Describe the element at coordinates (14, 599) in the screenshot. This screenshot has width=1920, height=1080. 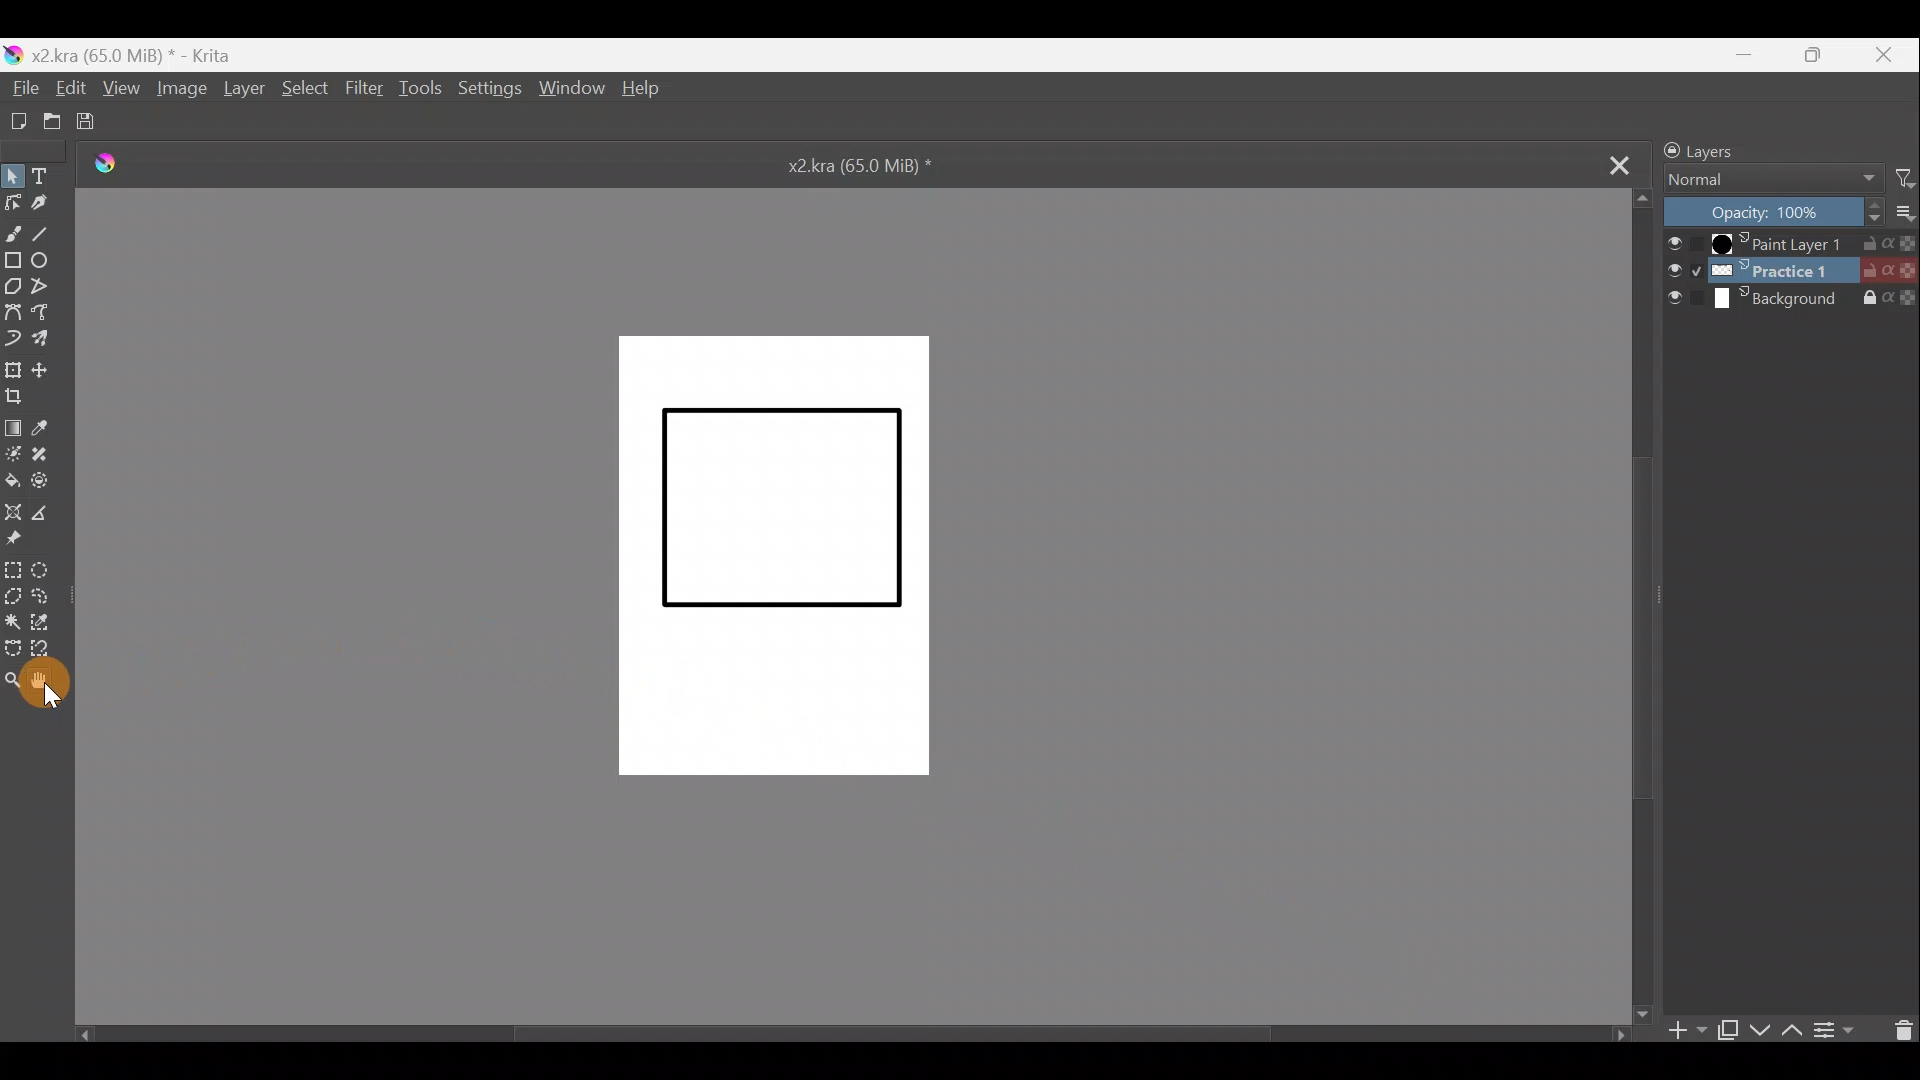
I see `Polygonal selection tool` at that location.